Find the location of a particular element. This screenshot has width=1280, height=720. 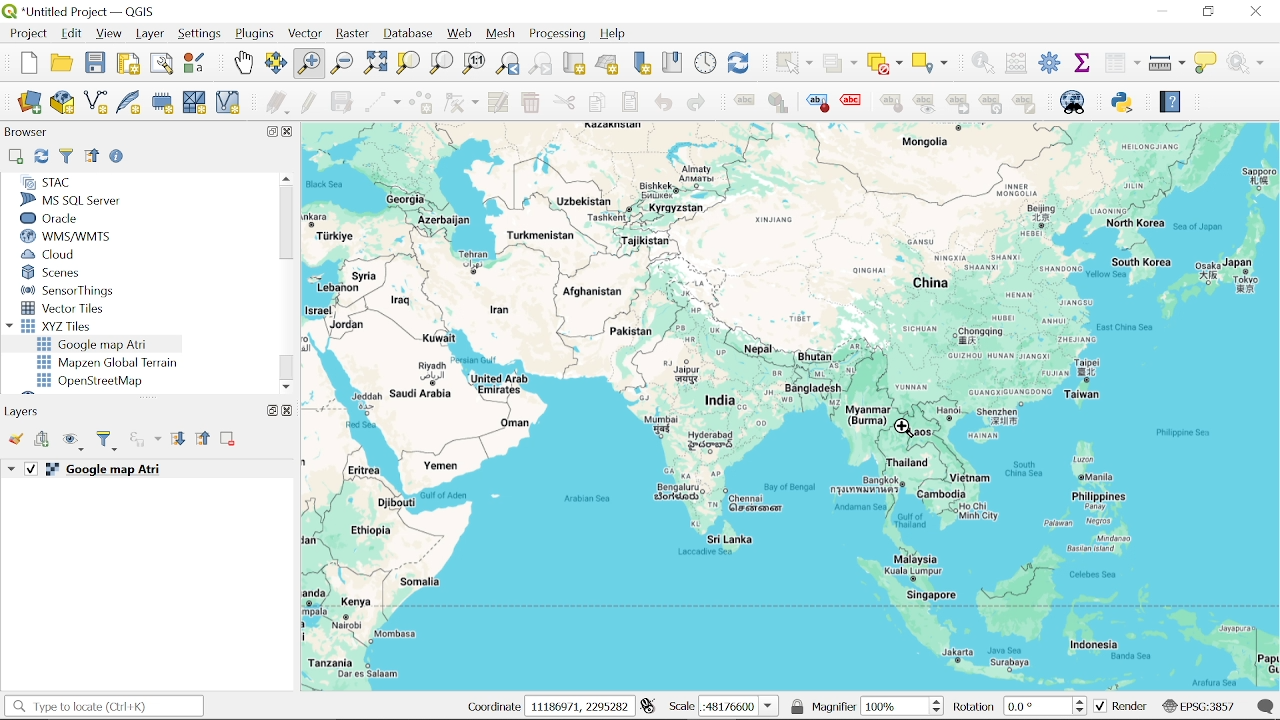

Restore down is located at coordinates (1208, 11).